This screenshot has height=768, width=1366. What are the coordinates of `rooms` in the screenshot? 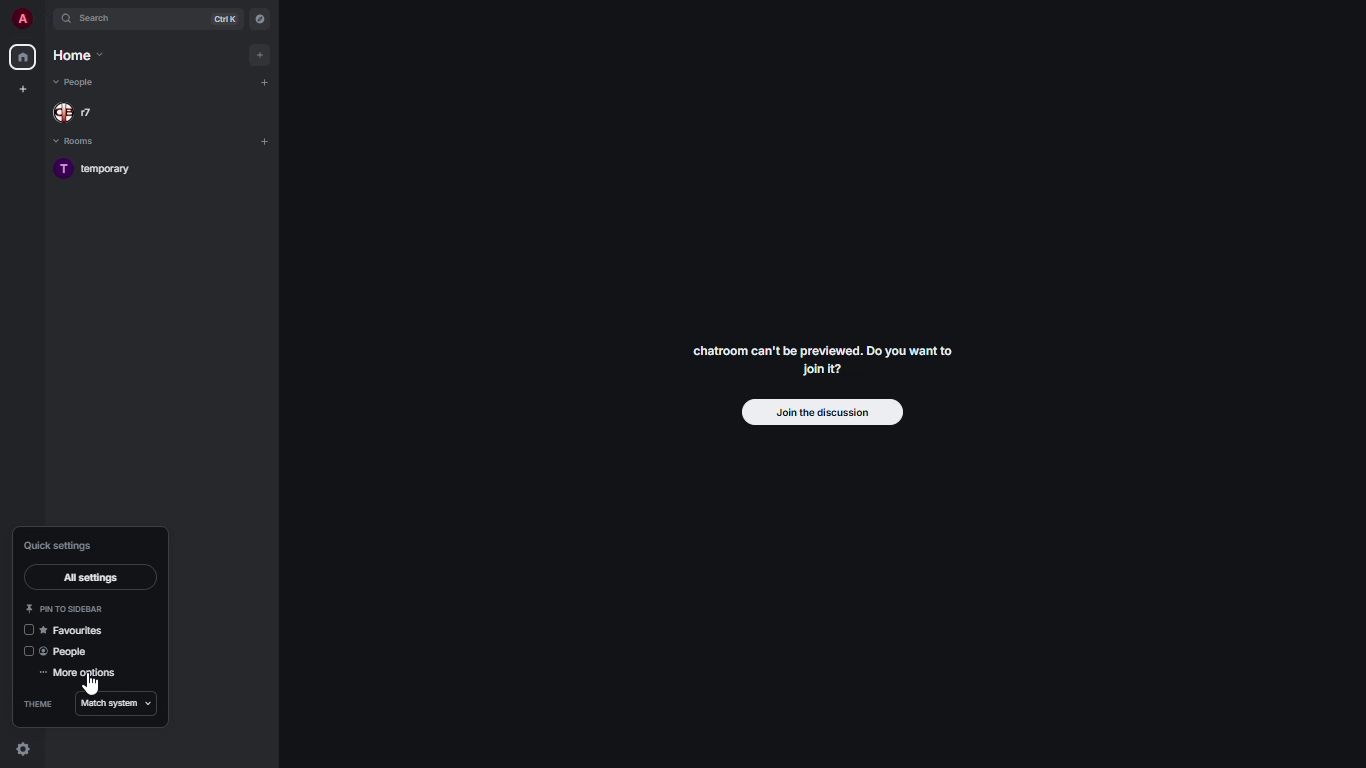 It's located at (81, 143).